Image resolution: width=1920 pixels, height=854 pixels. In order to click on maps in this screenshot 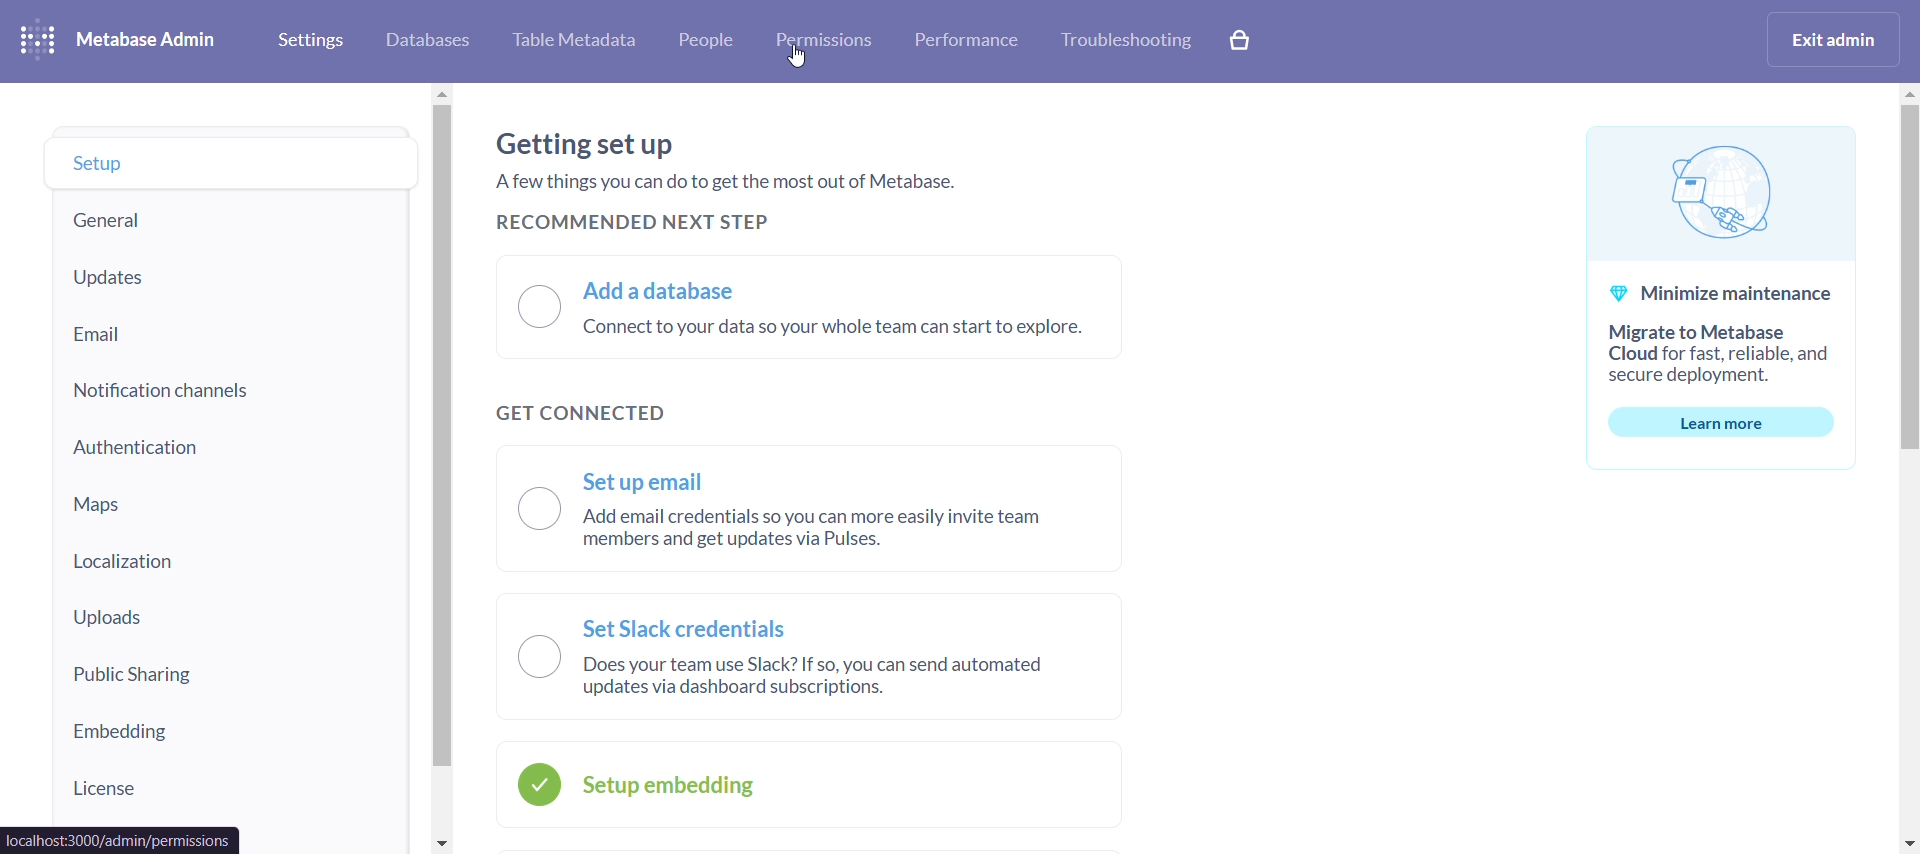, I will do `click(230, 498)`.